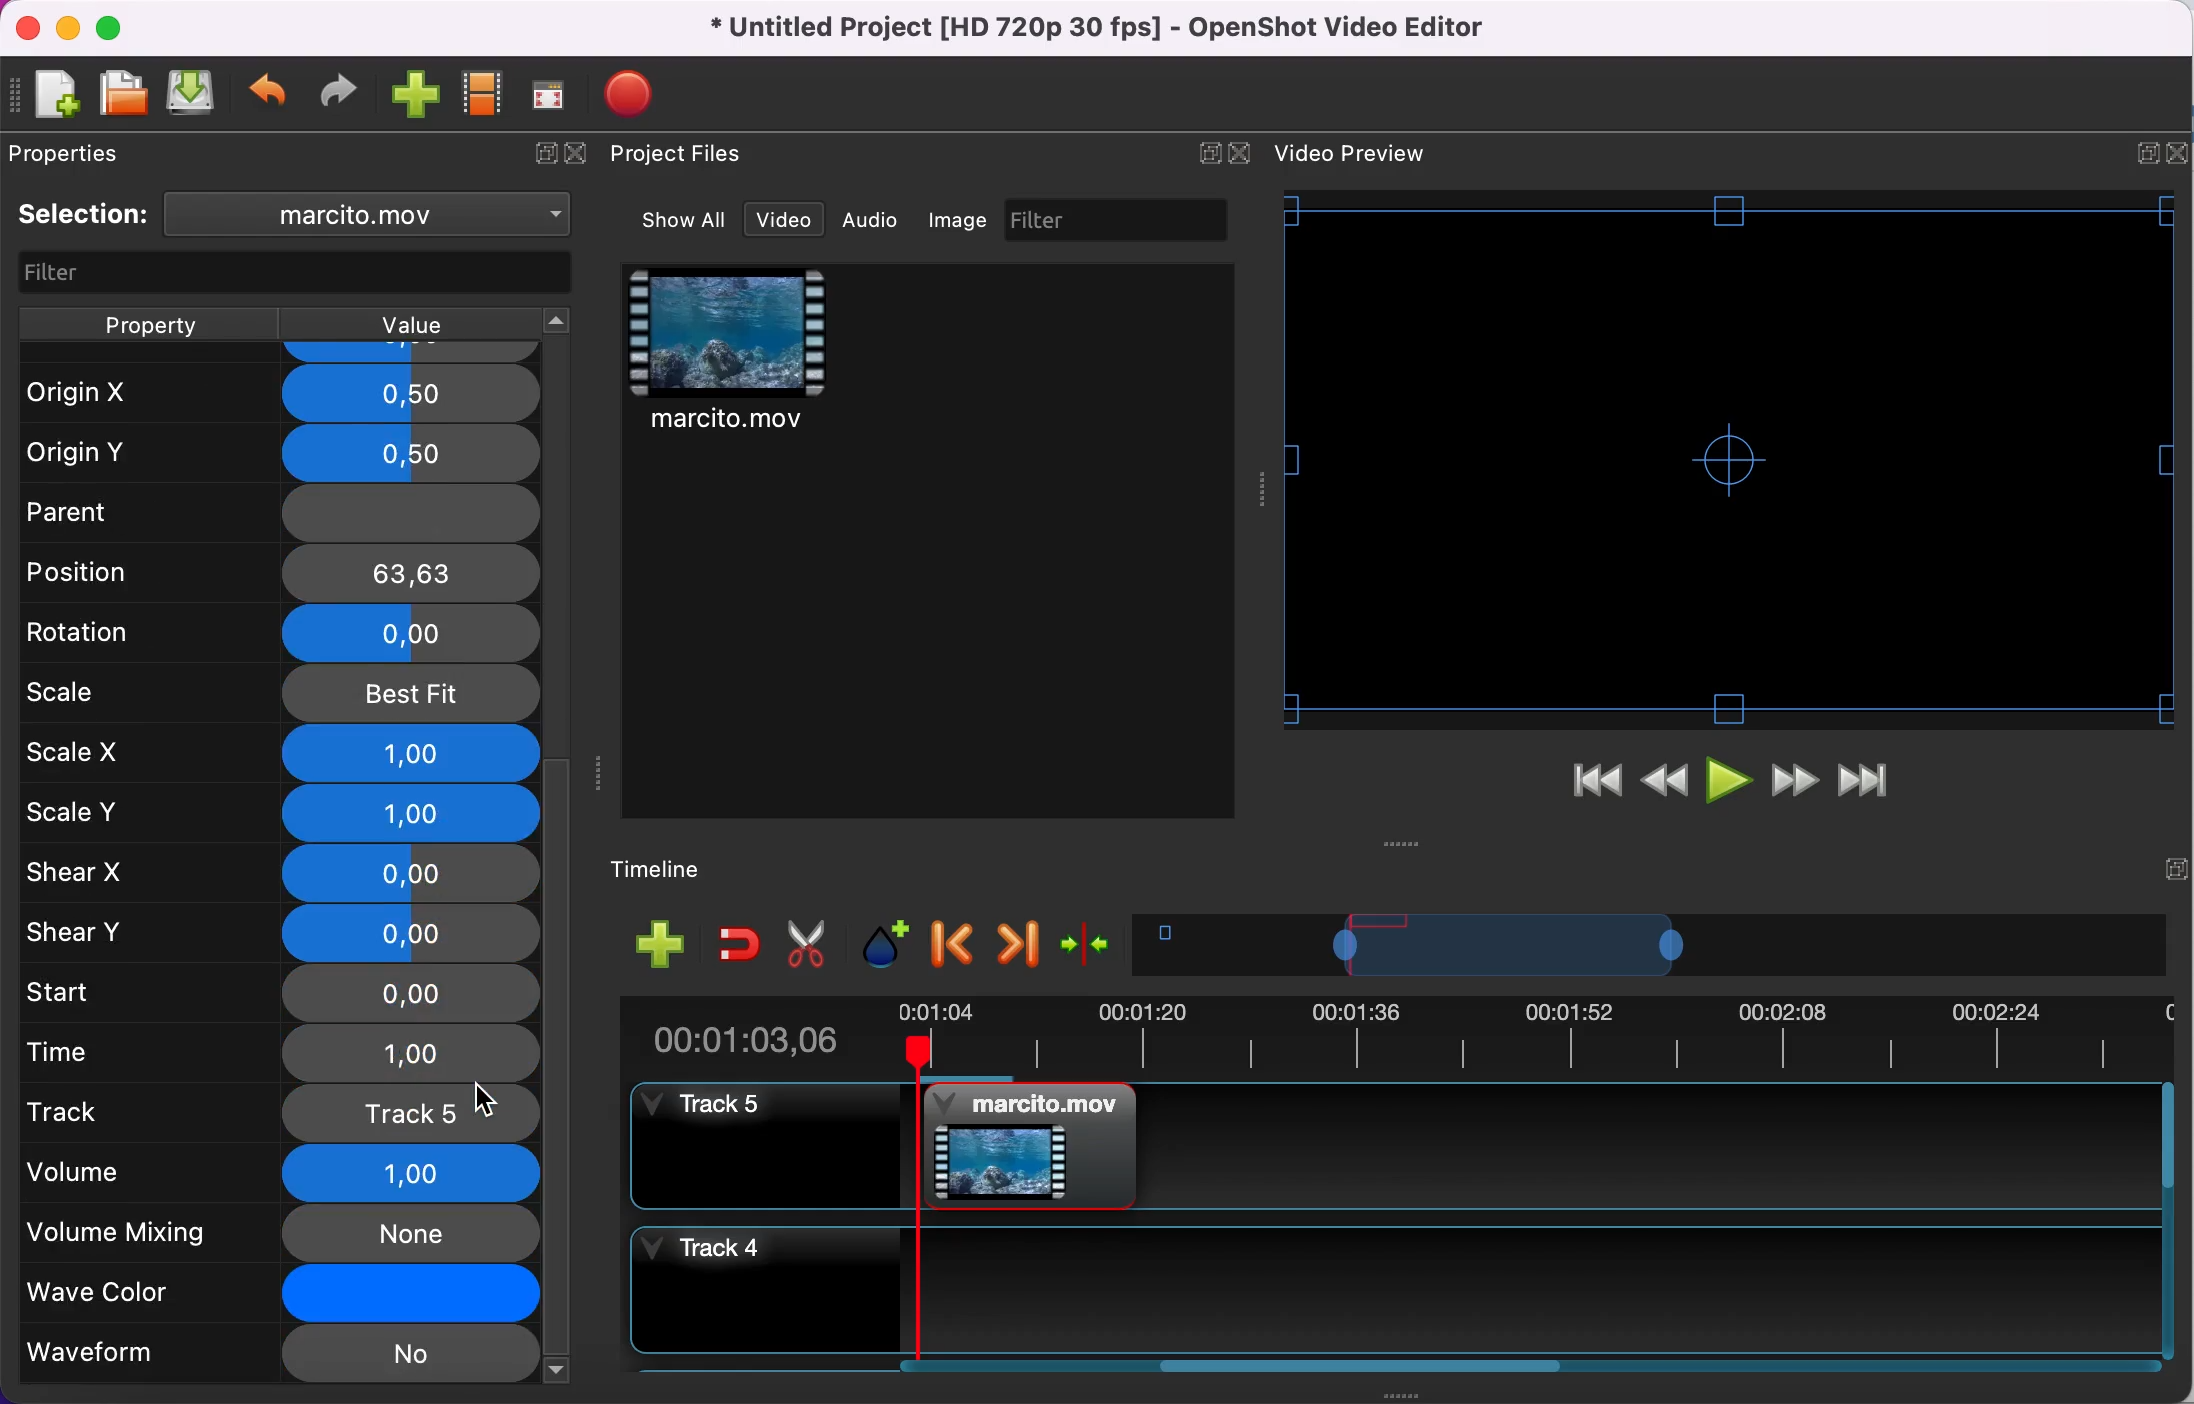 The width and height of the screenshot is (2194, 1404). What do you see at coordinates (277, 507) in the screenshot?
I see `Parent` at bounding box center [277, 507].